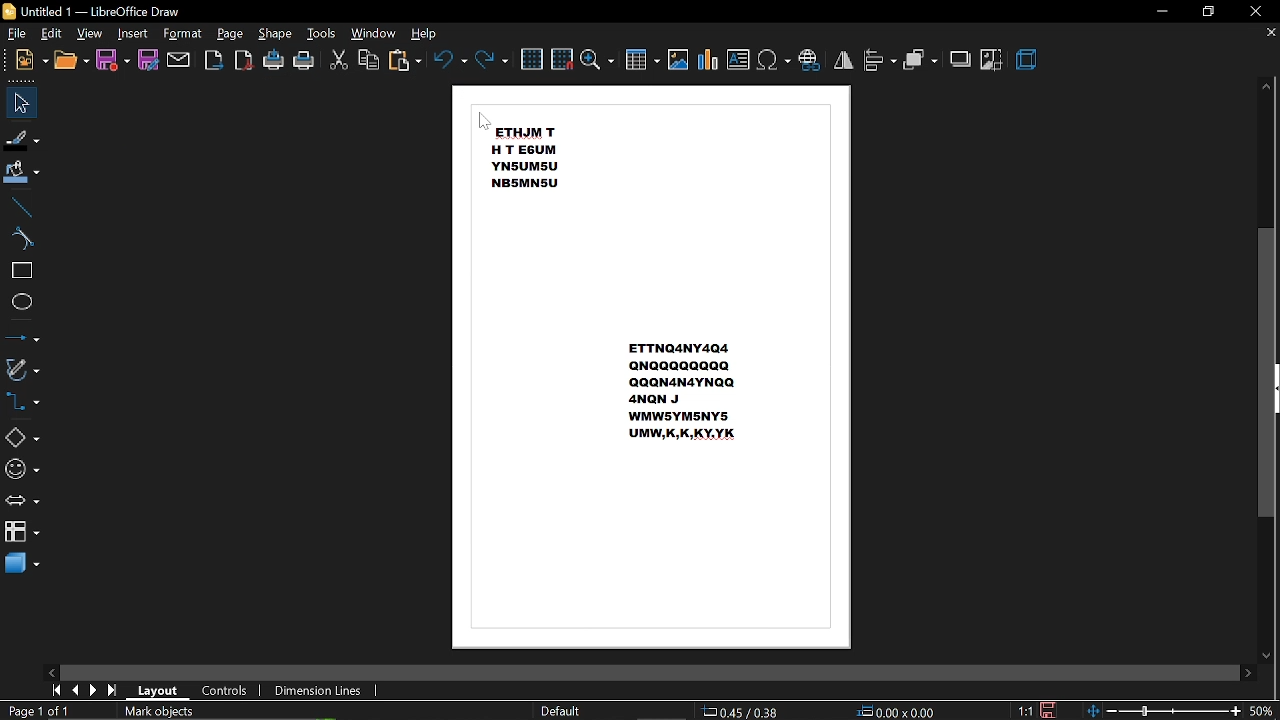 This screenshot has height=720, width=1280. Describe the element at coordinates (1267, 371) in the screenshot. I see `vertical scrollbar` at that location.